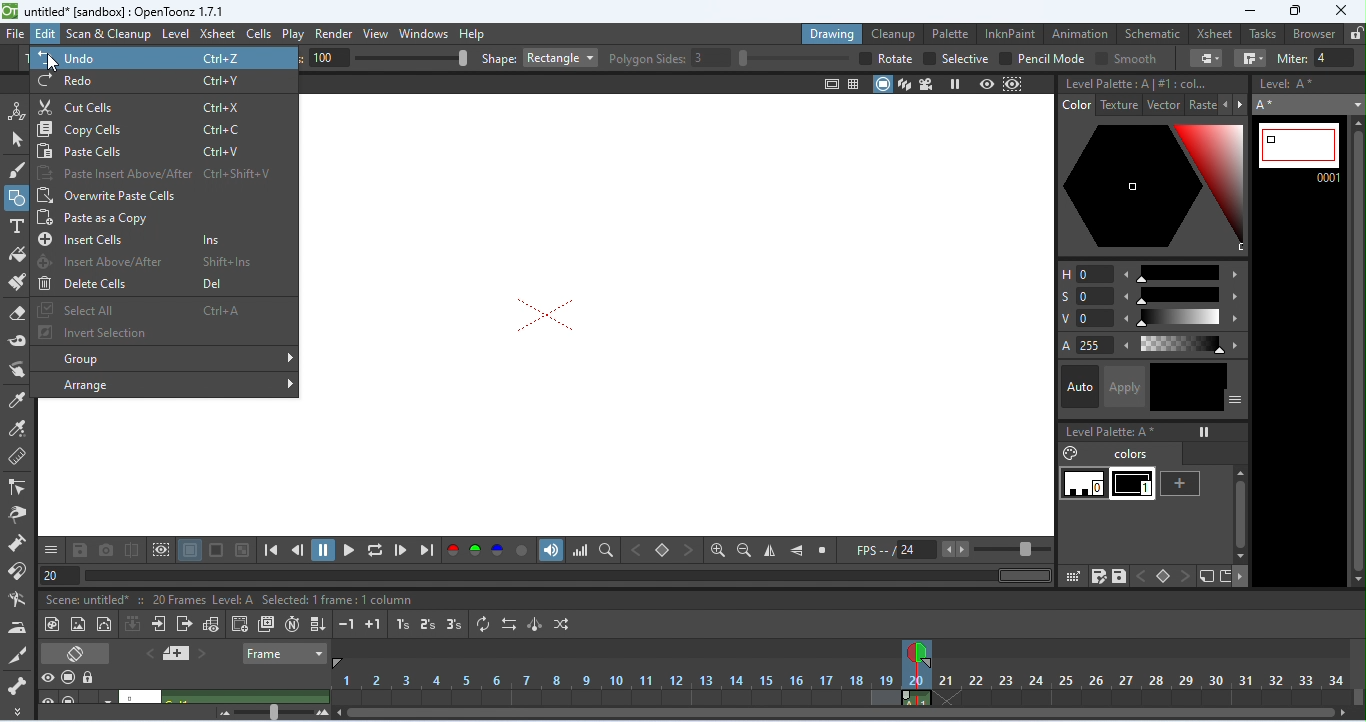  What do you see at coordinates (216, 550) in the screenshot?
I see `black background` at bounding box center [216, 550].